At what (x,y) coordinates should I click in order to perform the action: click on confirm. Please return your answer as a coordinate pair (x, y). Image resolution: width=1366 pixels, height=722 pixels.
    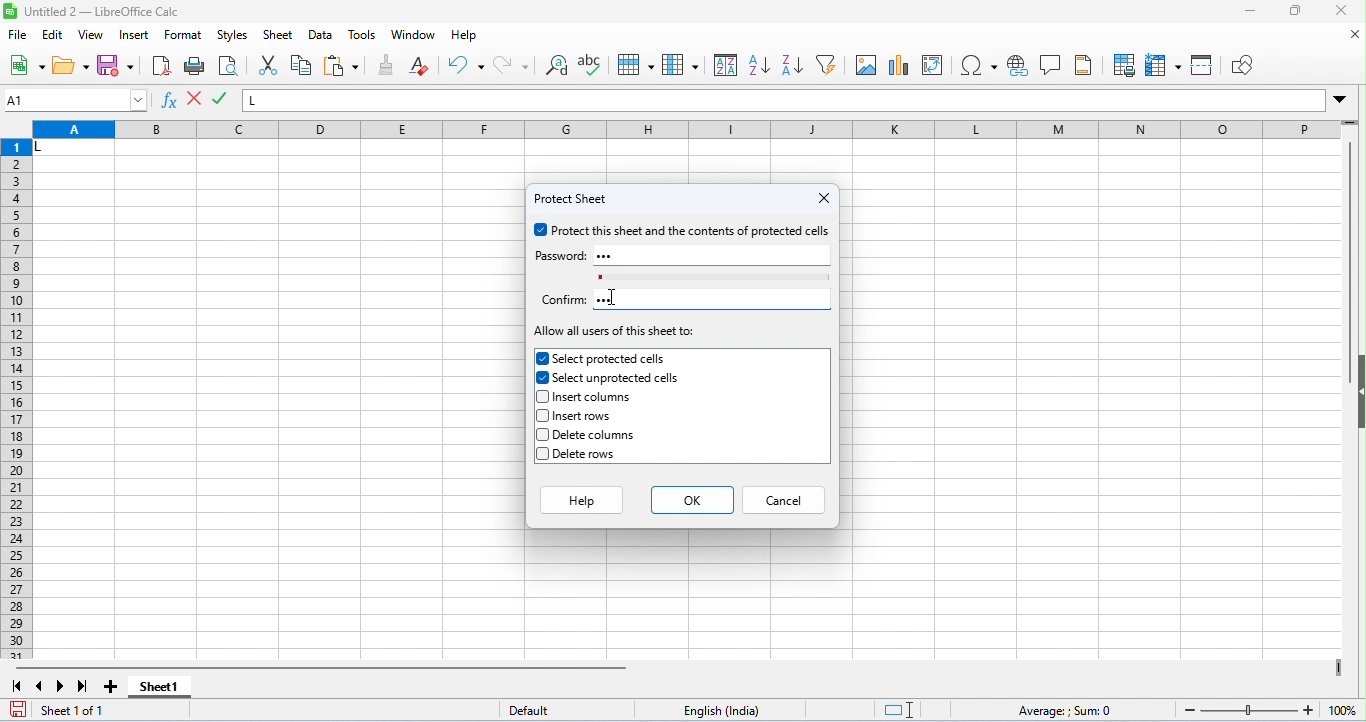
    Looking at the image, I should click on (562, 300).